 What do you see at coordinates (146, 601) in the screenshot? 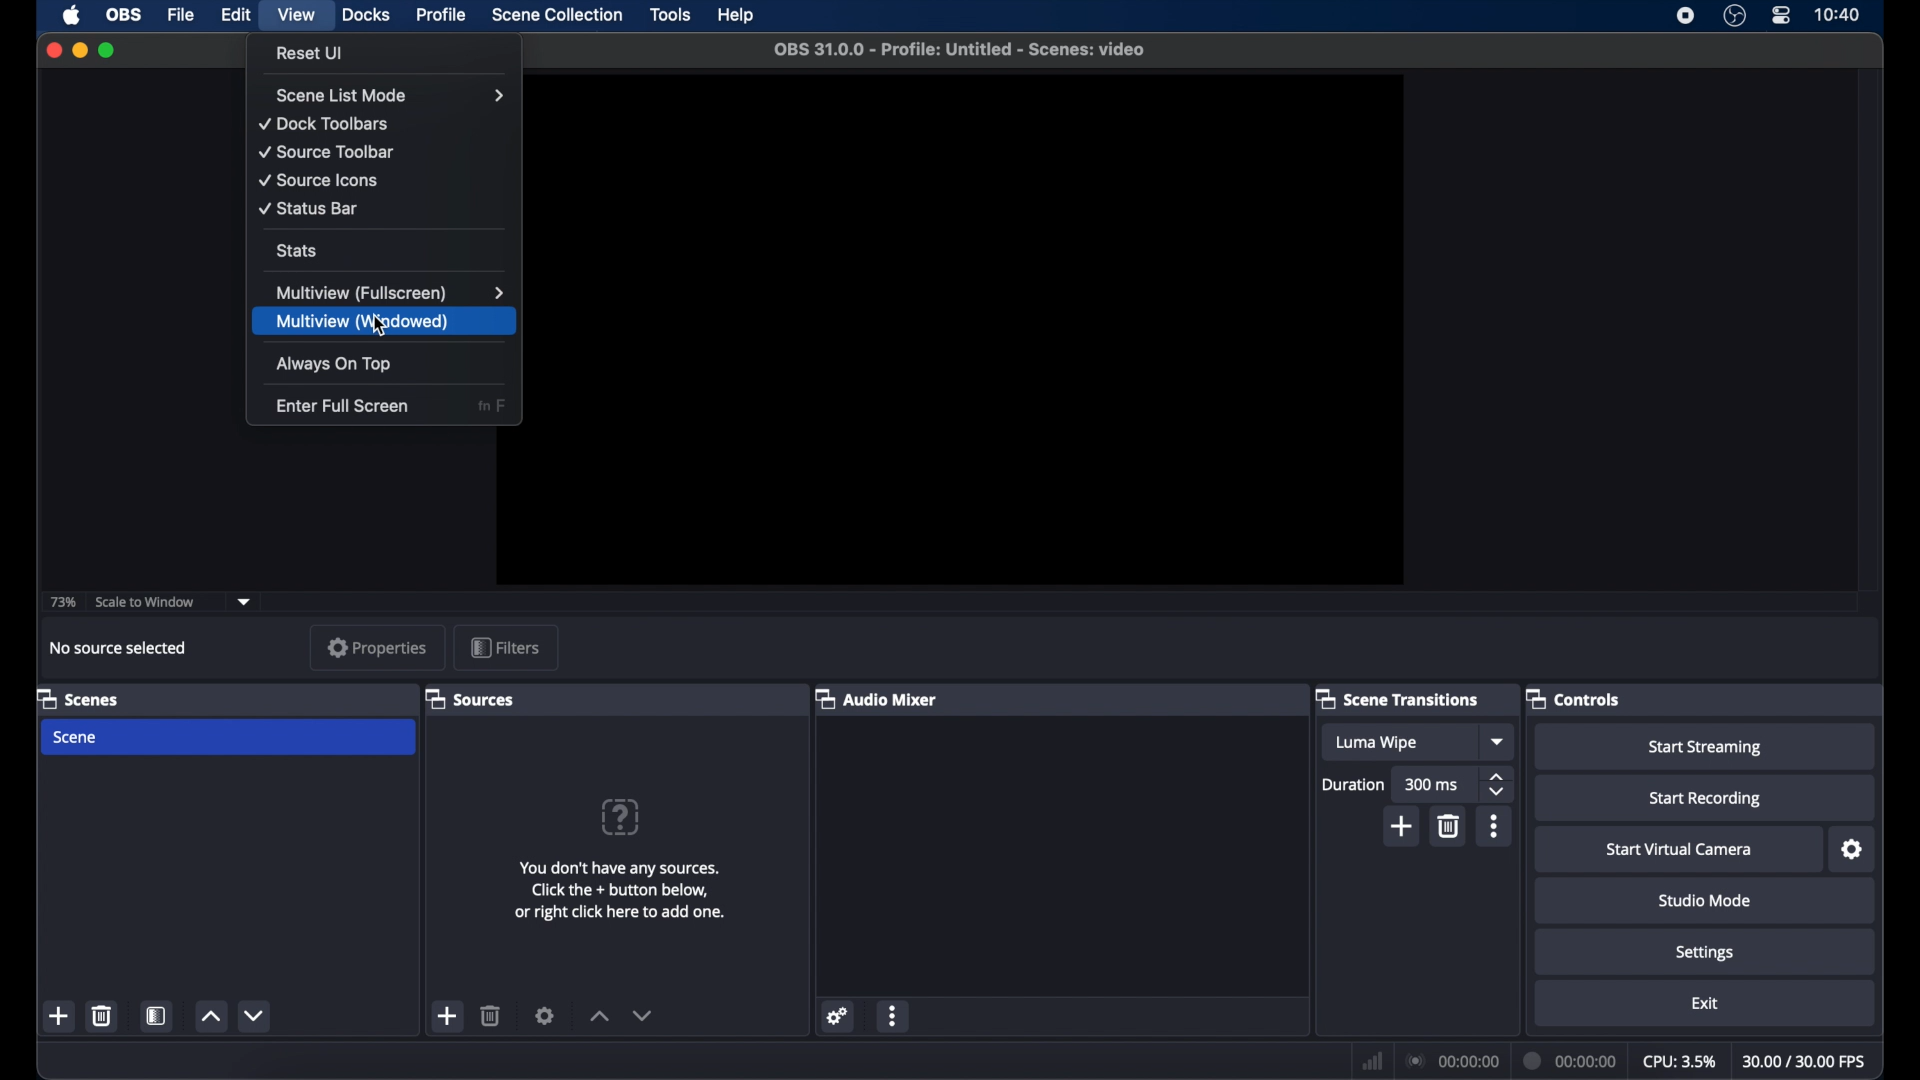
I see `scale to window` at bounding box center [146, 601].